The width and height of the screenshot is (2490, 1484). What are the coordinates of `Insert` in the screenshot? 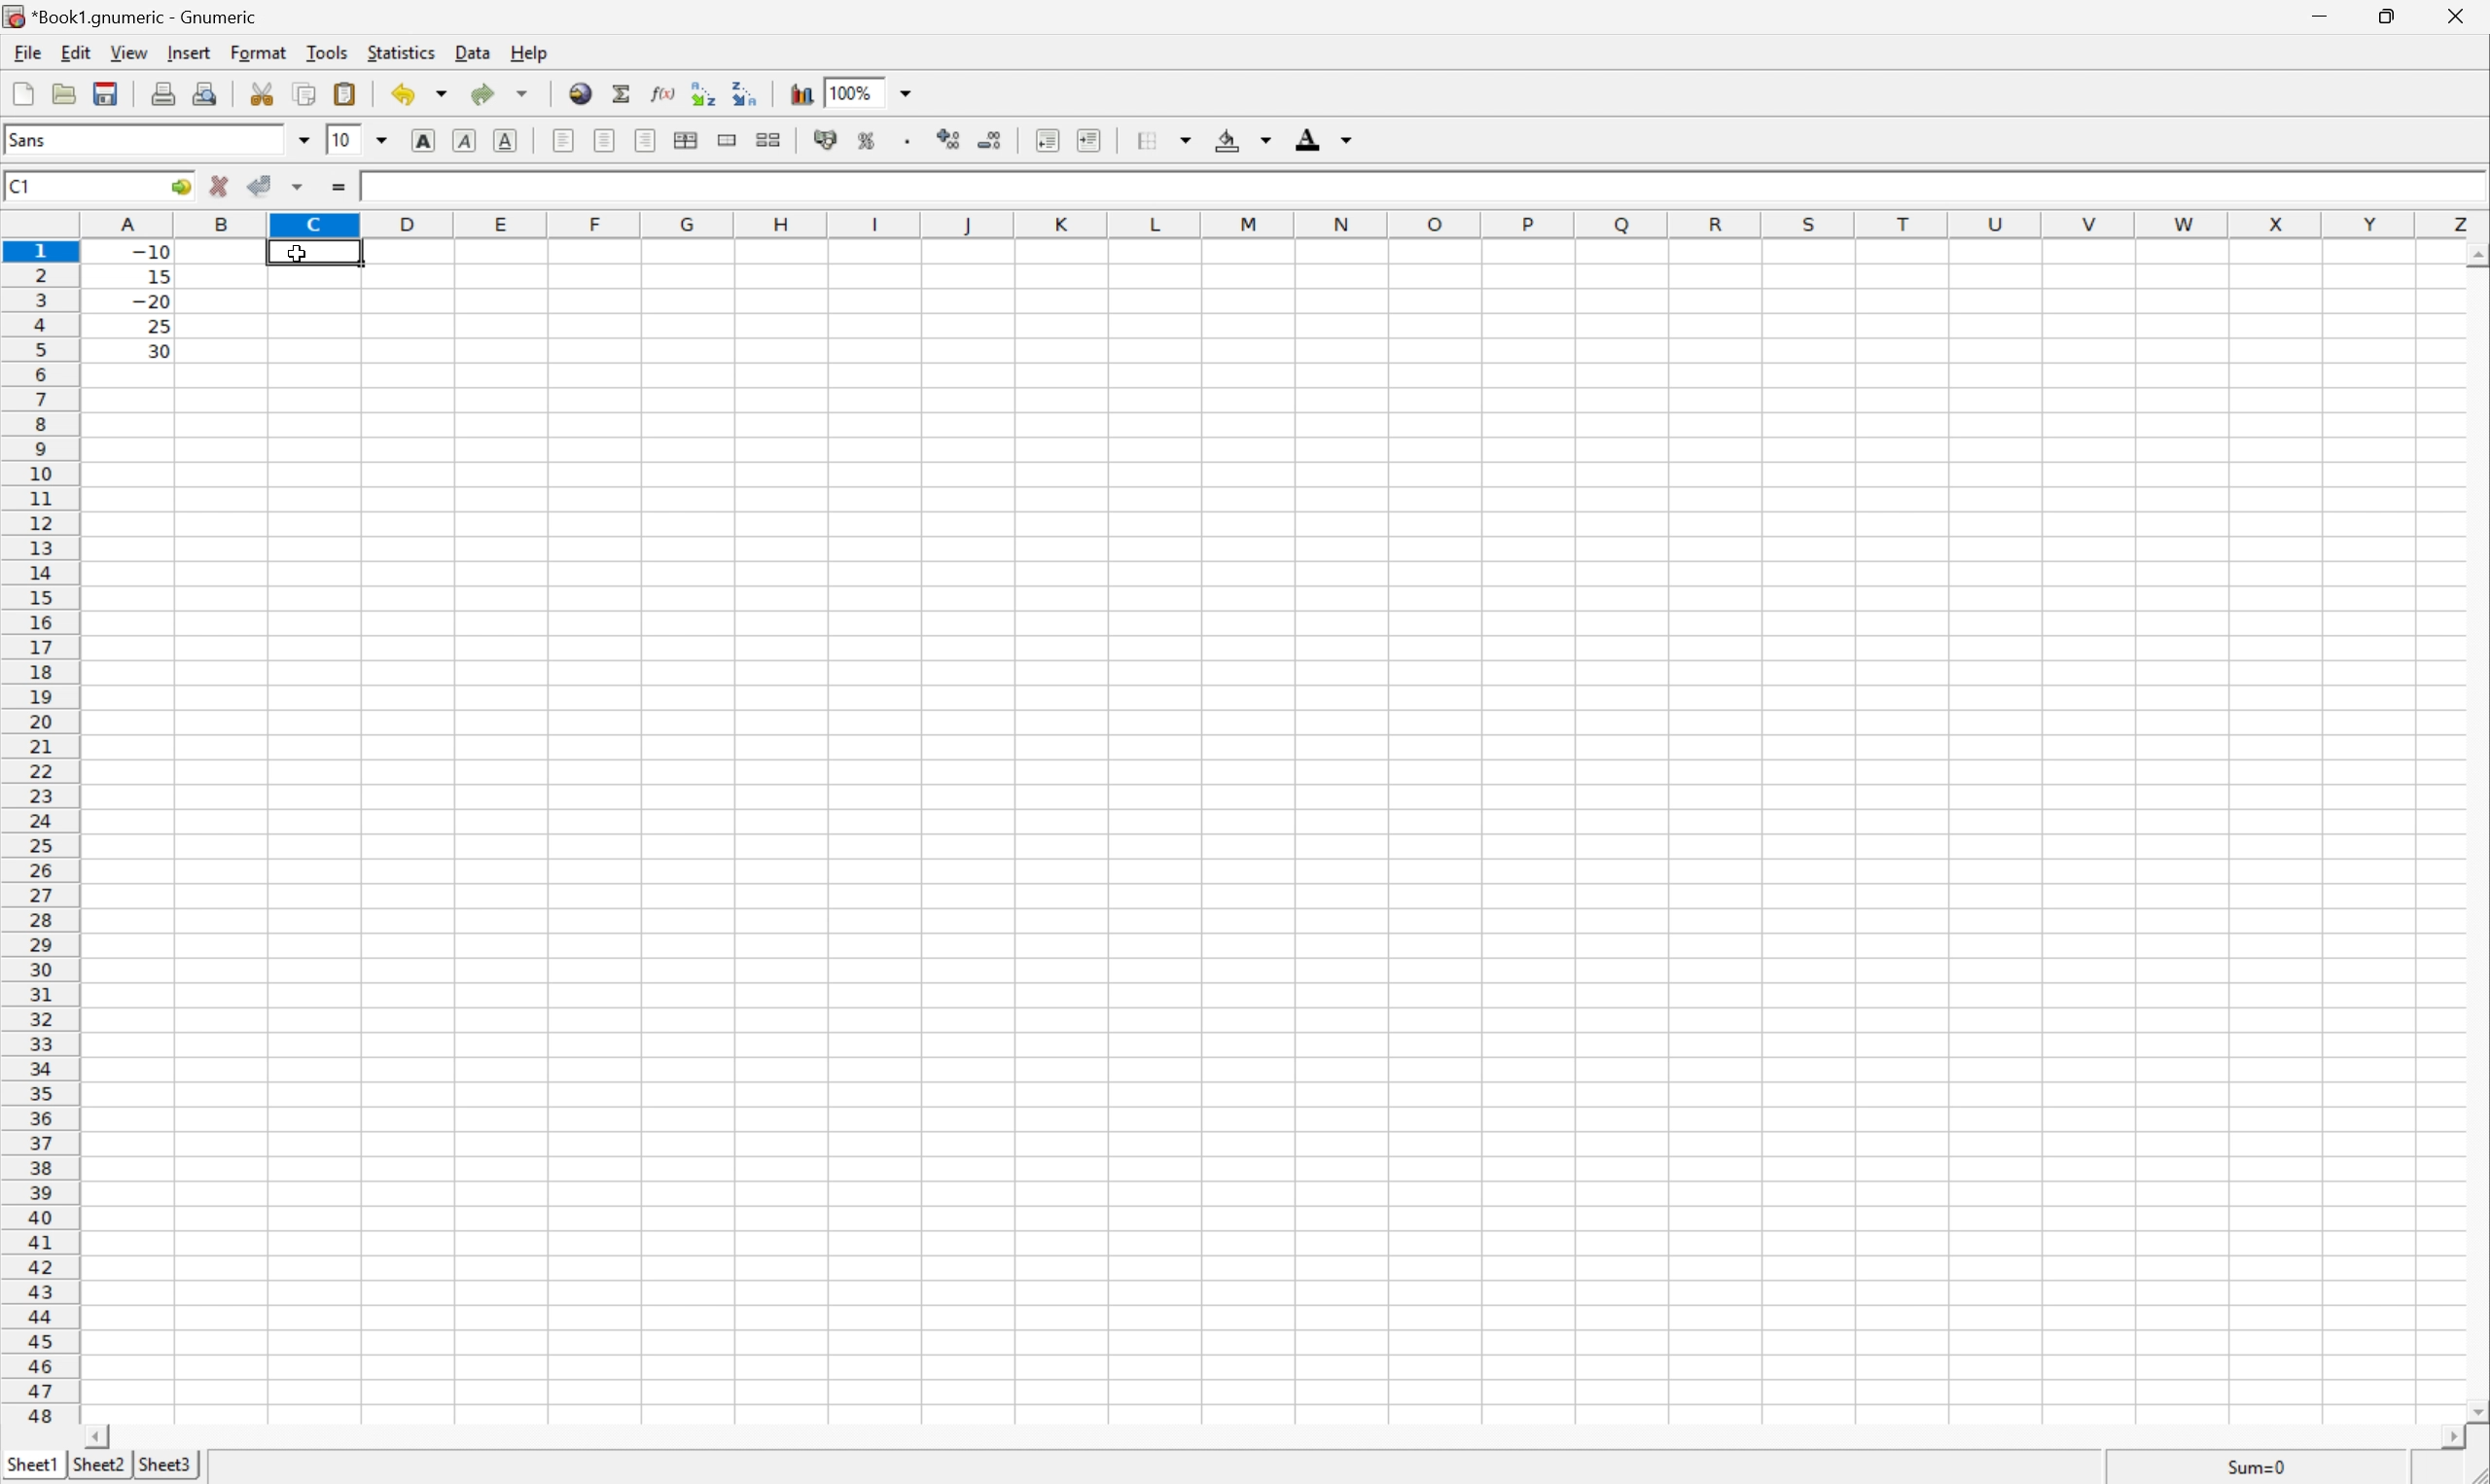 It's located at (190, 53).